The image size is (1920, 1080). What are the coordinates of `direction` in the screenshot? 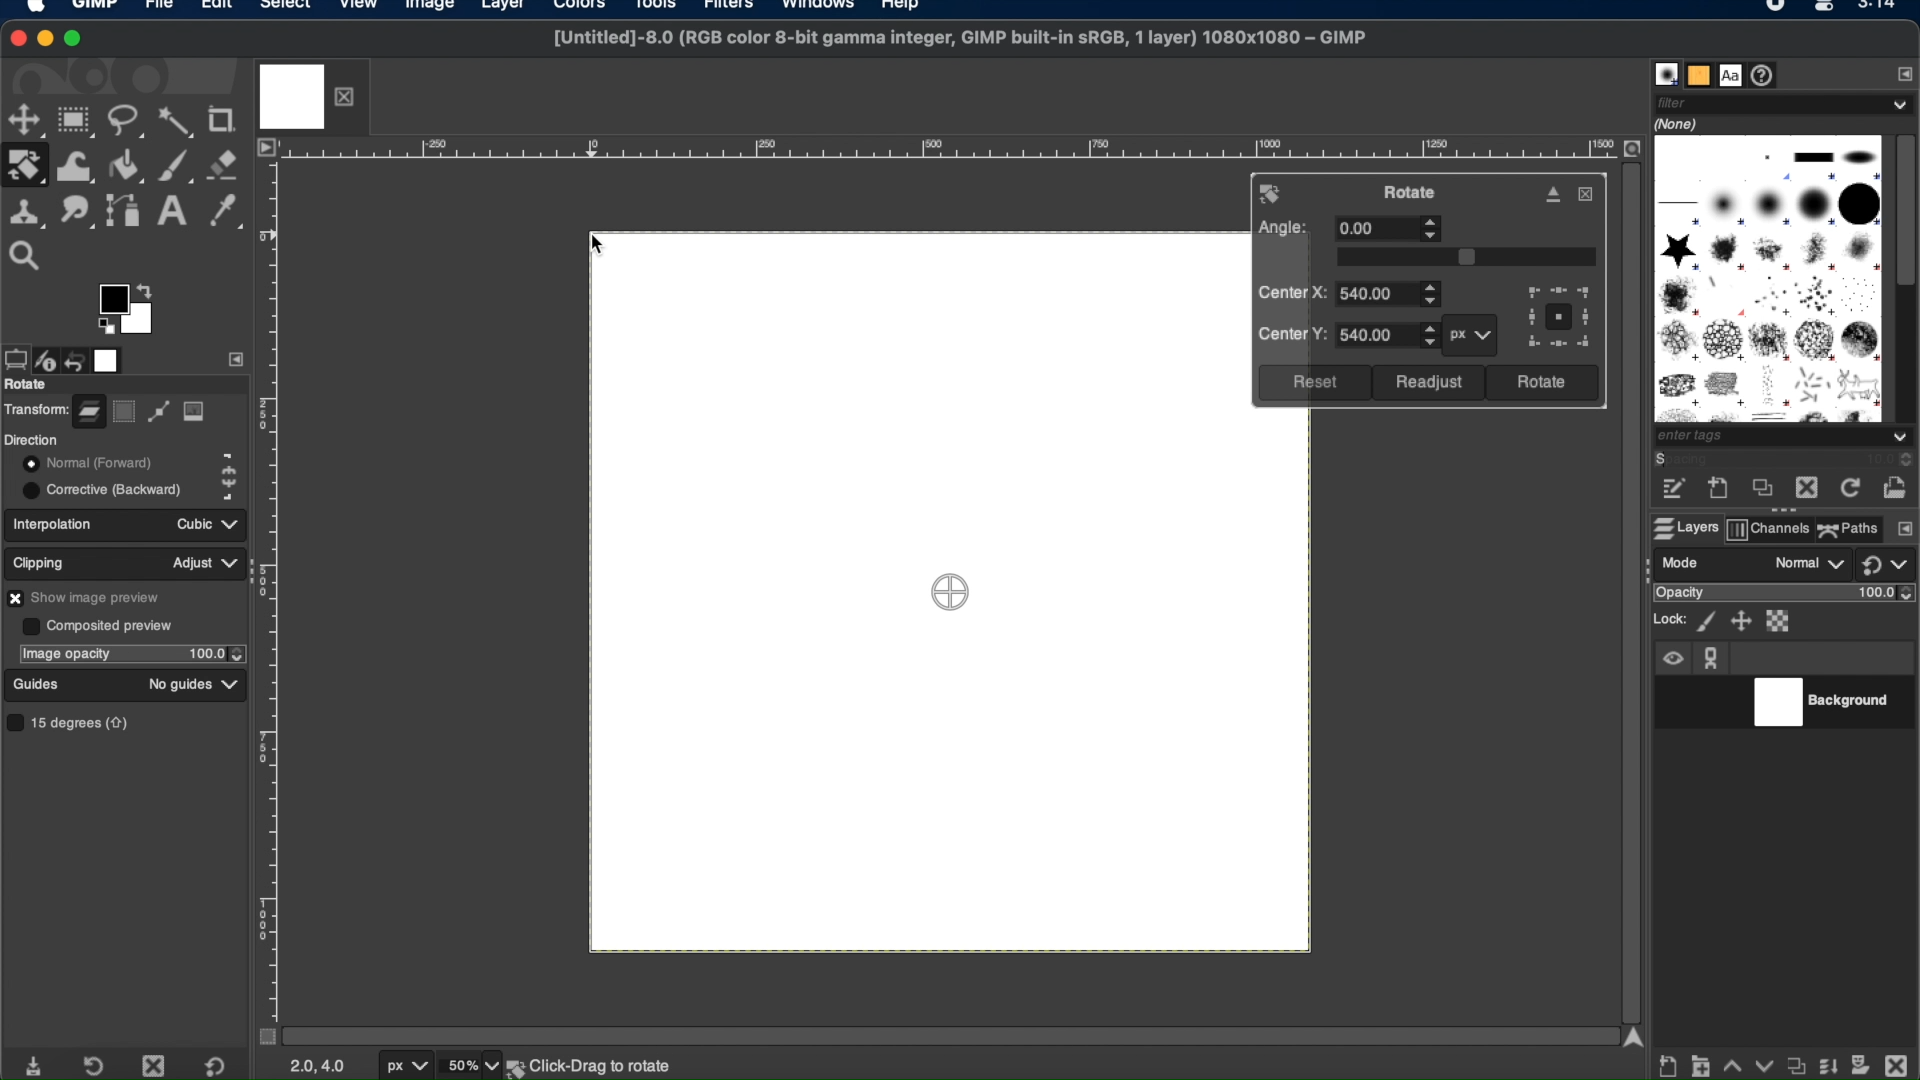 It's located at (32, 439).